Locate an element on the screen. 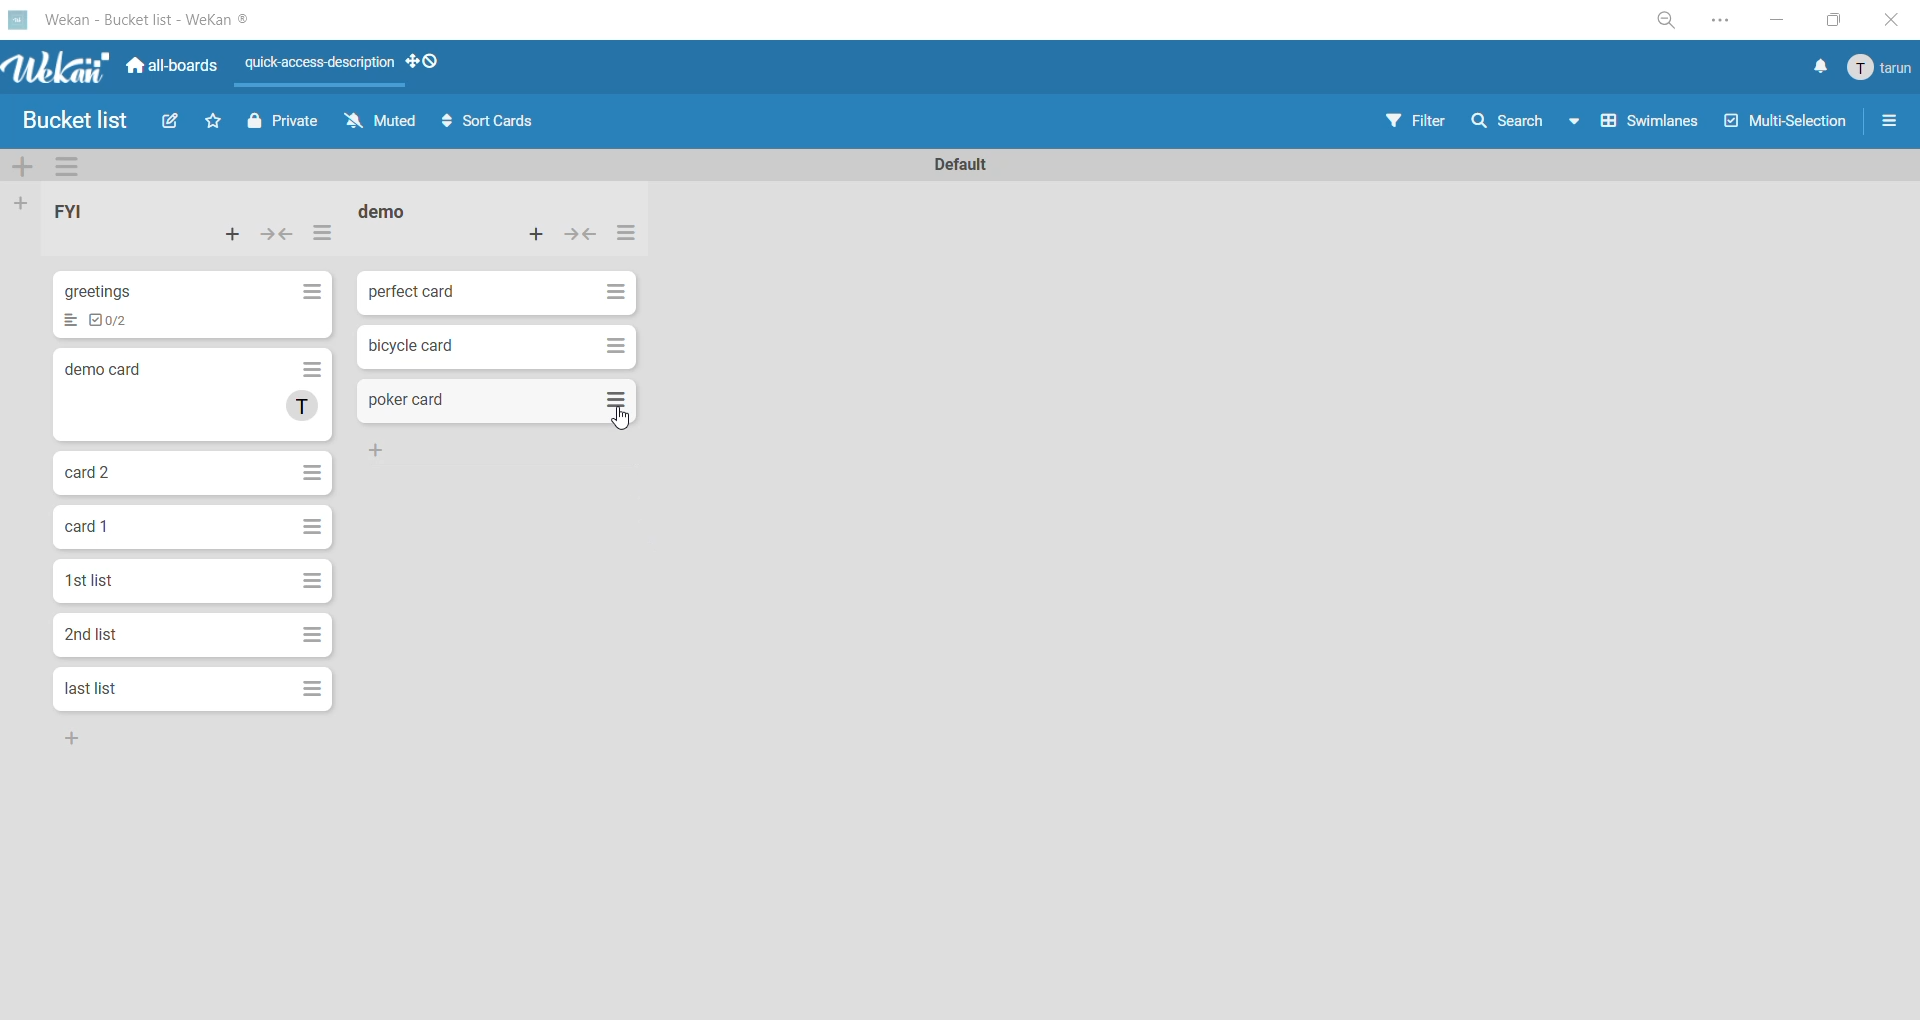  Hamburger is located at coordinates (311, 525).